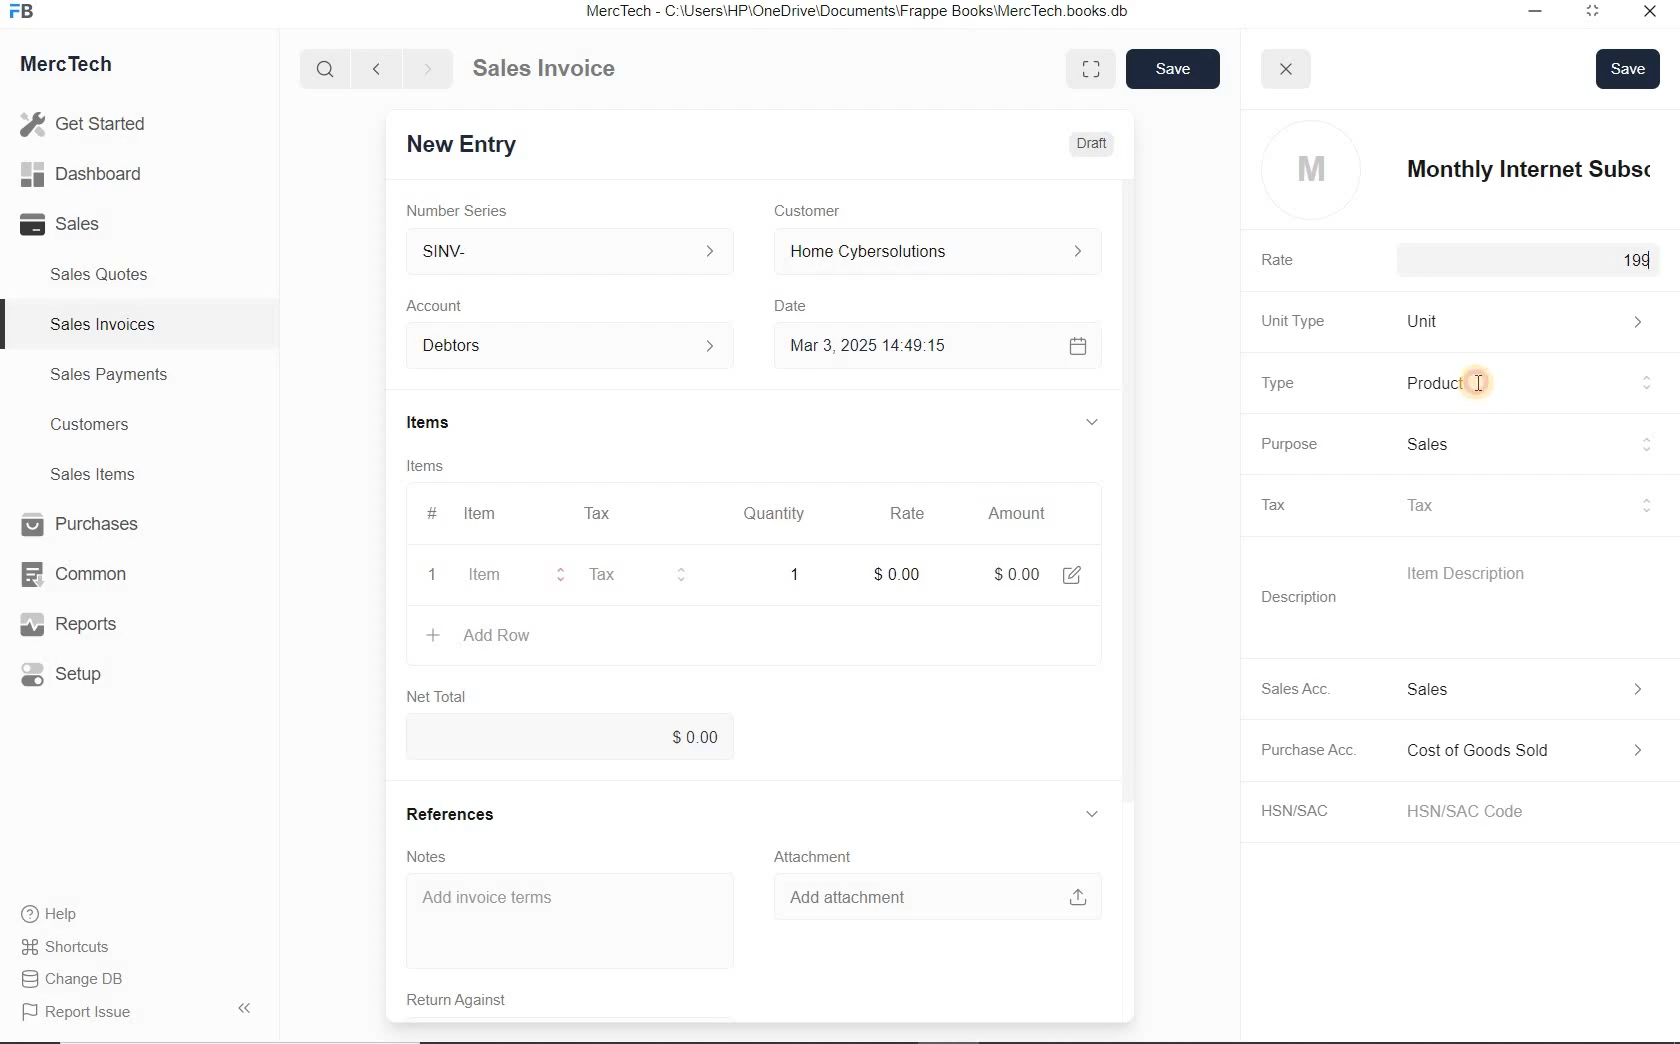 Image resolution: width=1680 pixels, height=1044 pixels. Describe the element at coordinates (104, 274) in the screenshot. I see `Sales Quotes` at that location.